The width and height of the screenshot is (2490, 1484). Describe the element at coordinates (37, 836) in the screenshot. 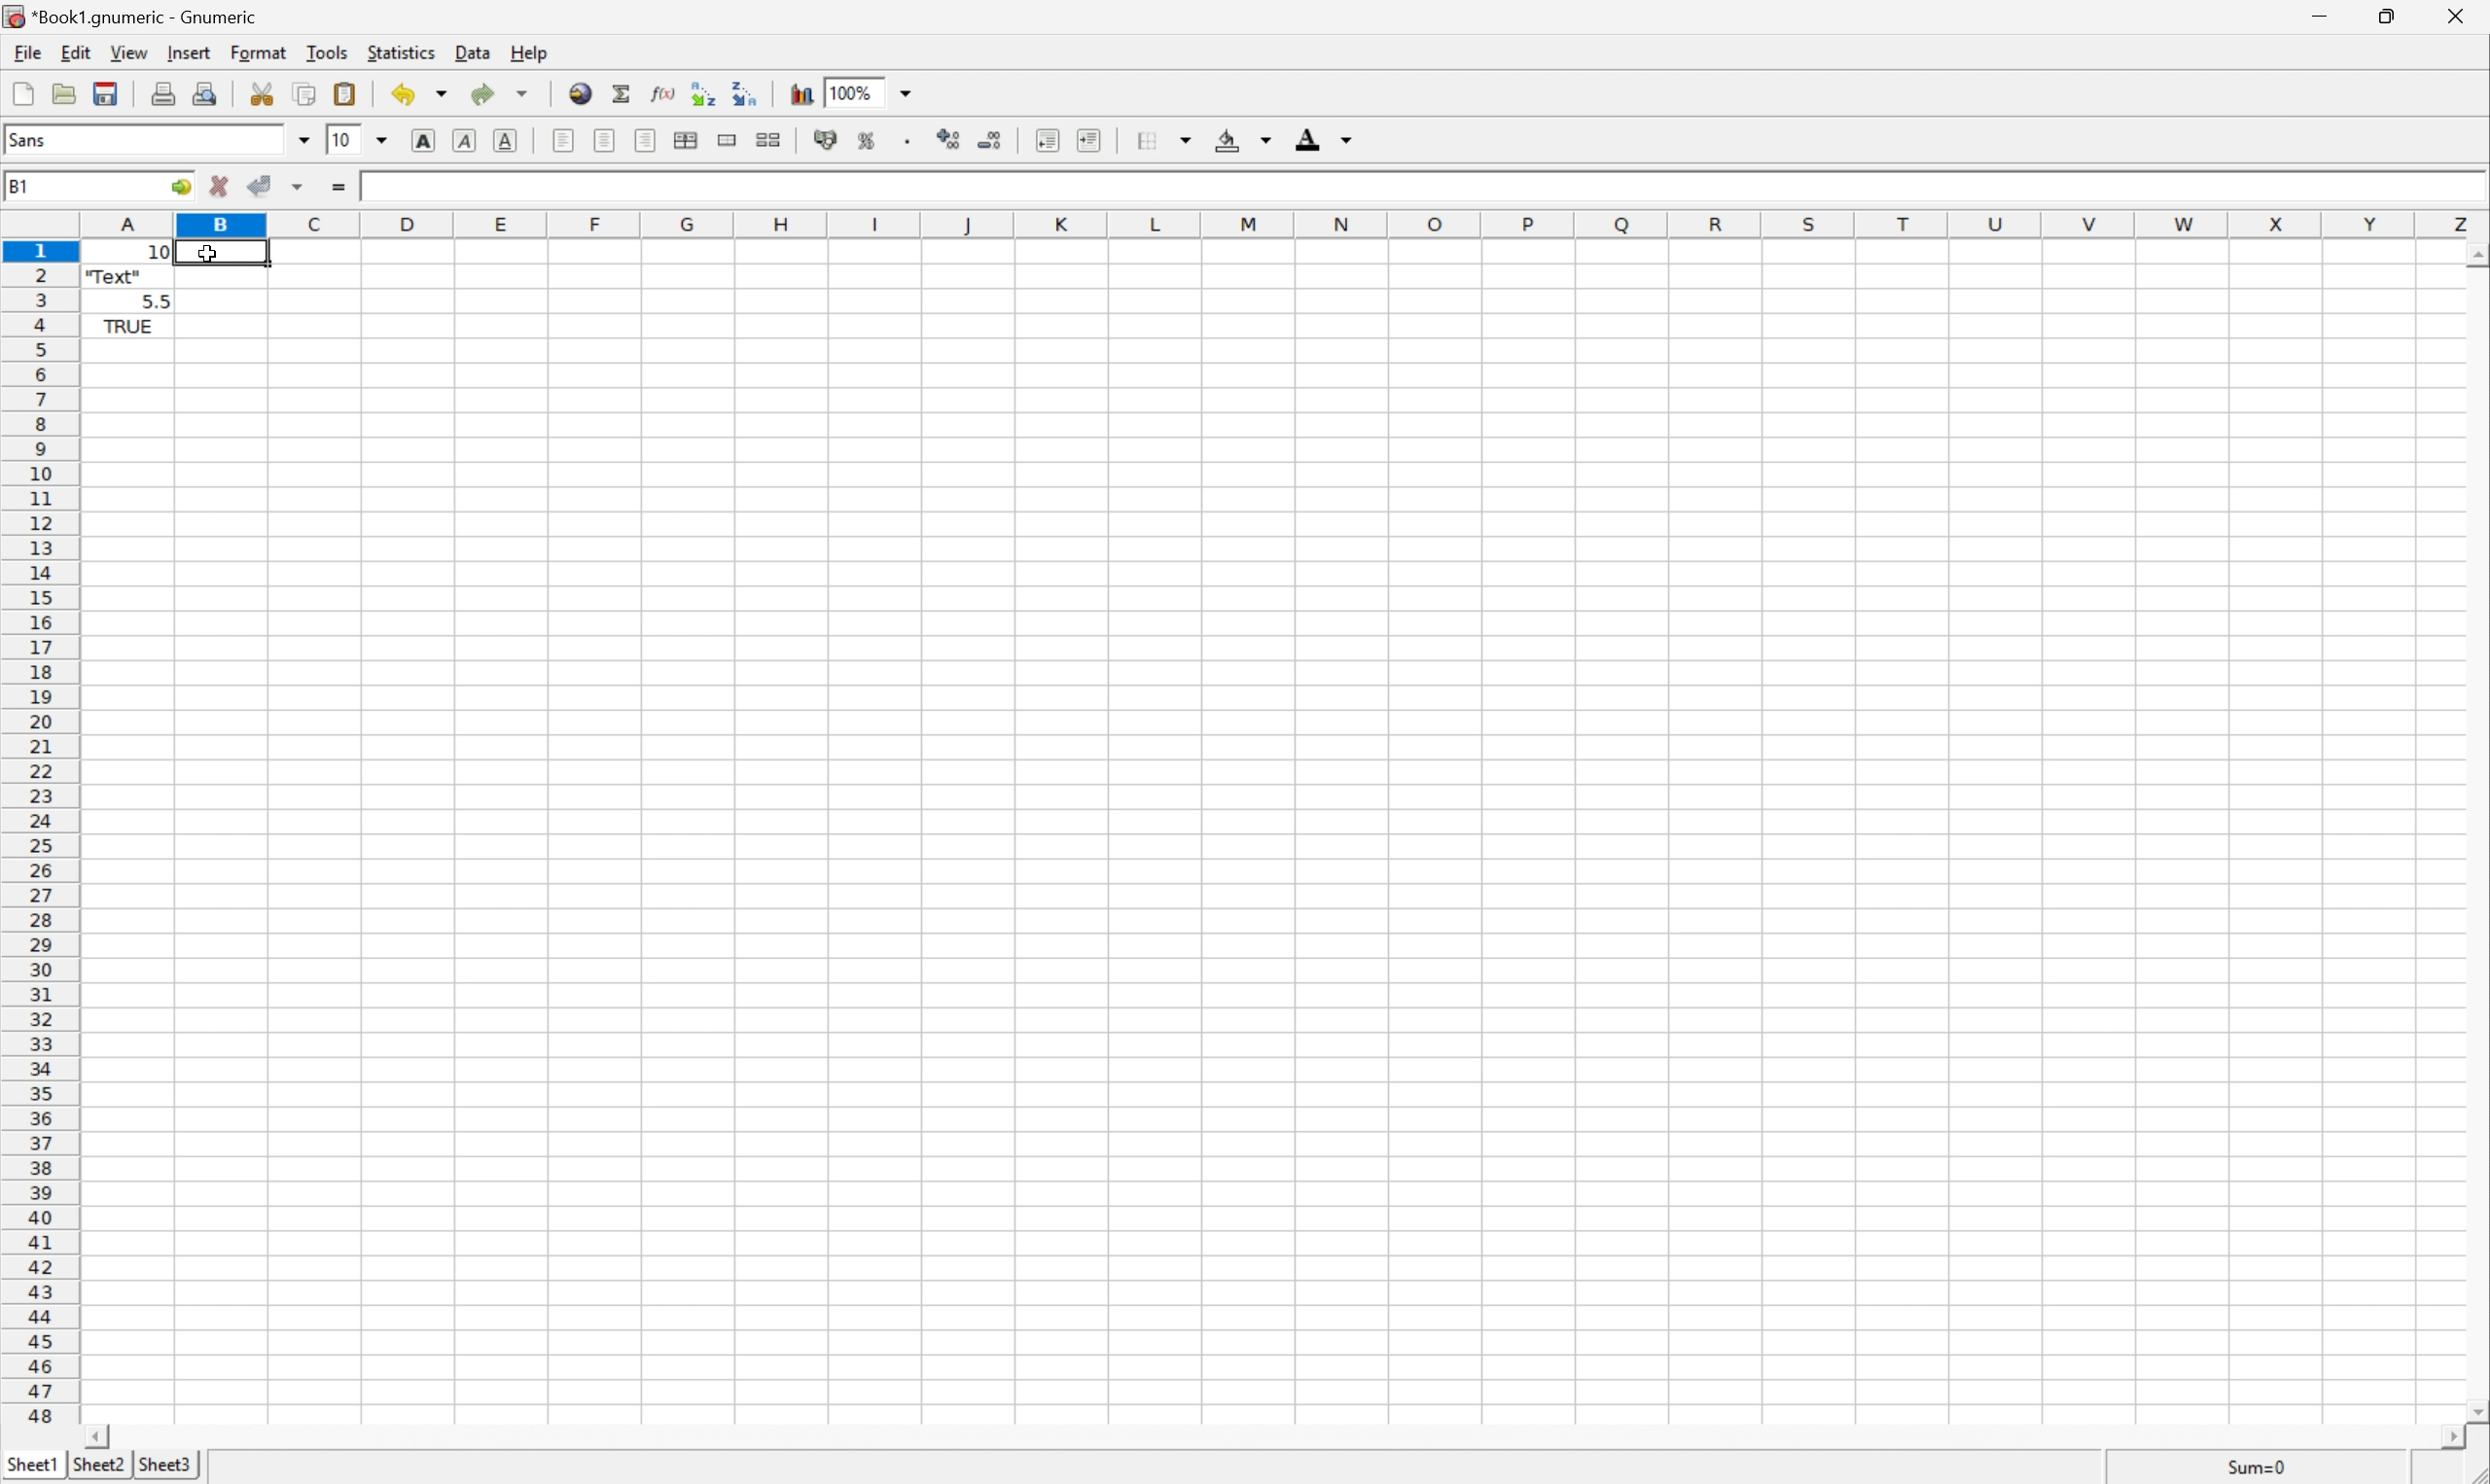

I see `Row Numbers` at that location.